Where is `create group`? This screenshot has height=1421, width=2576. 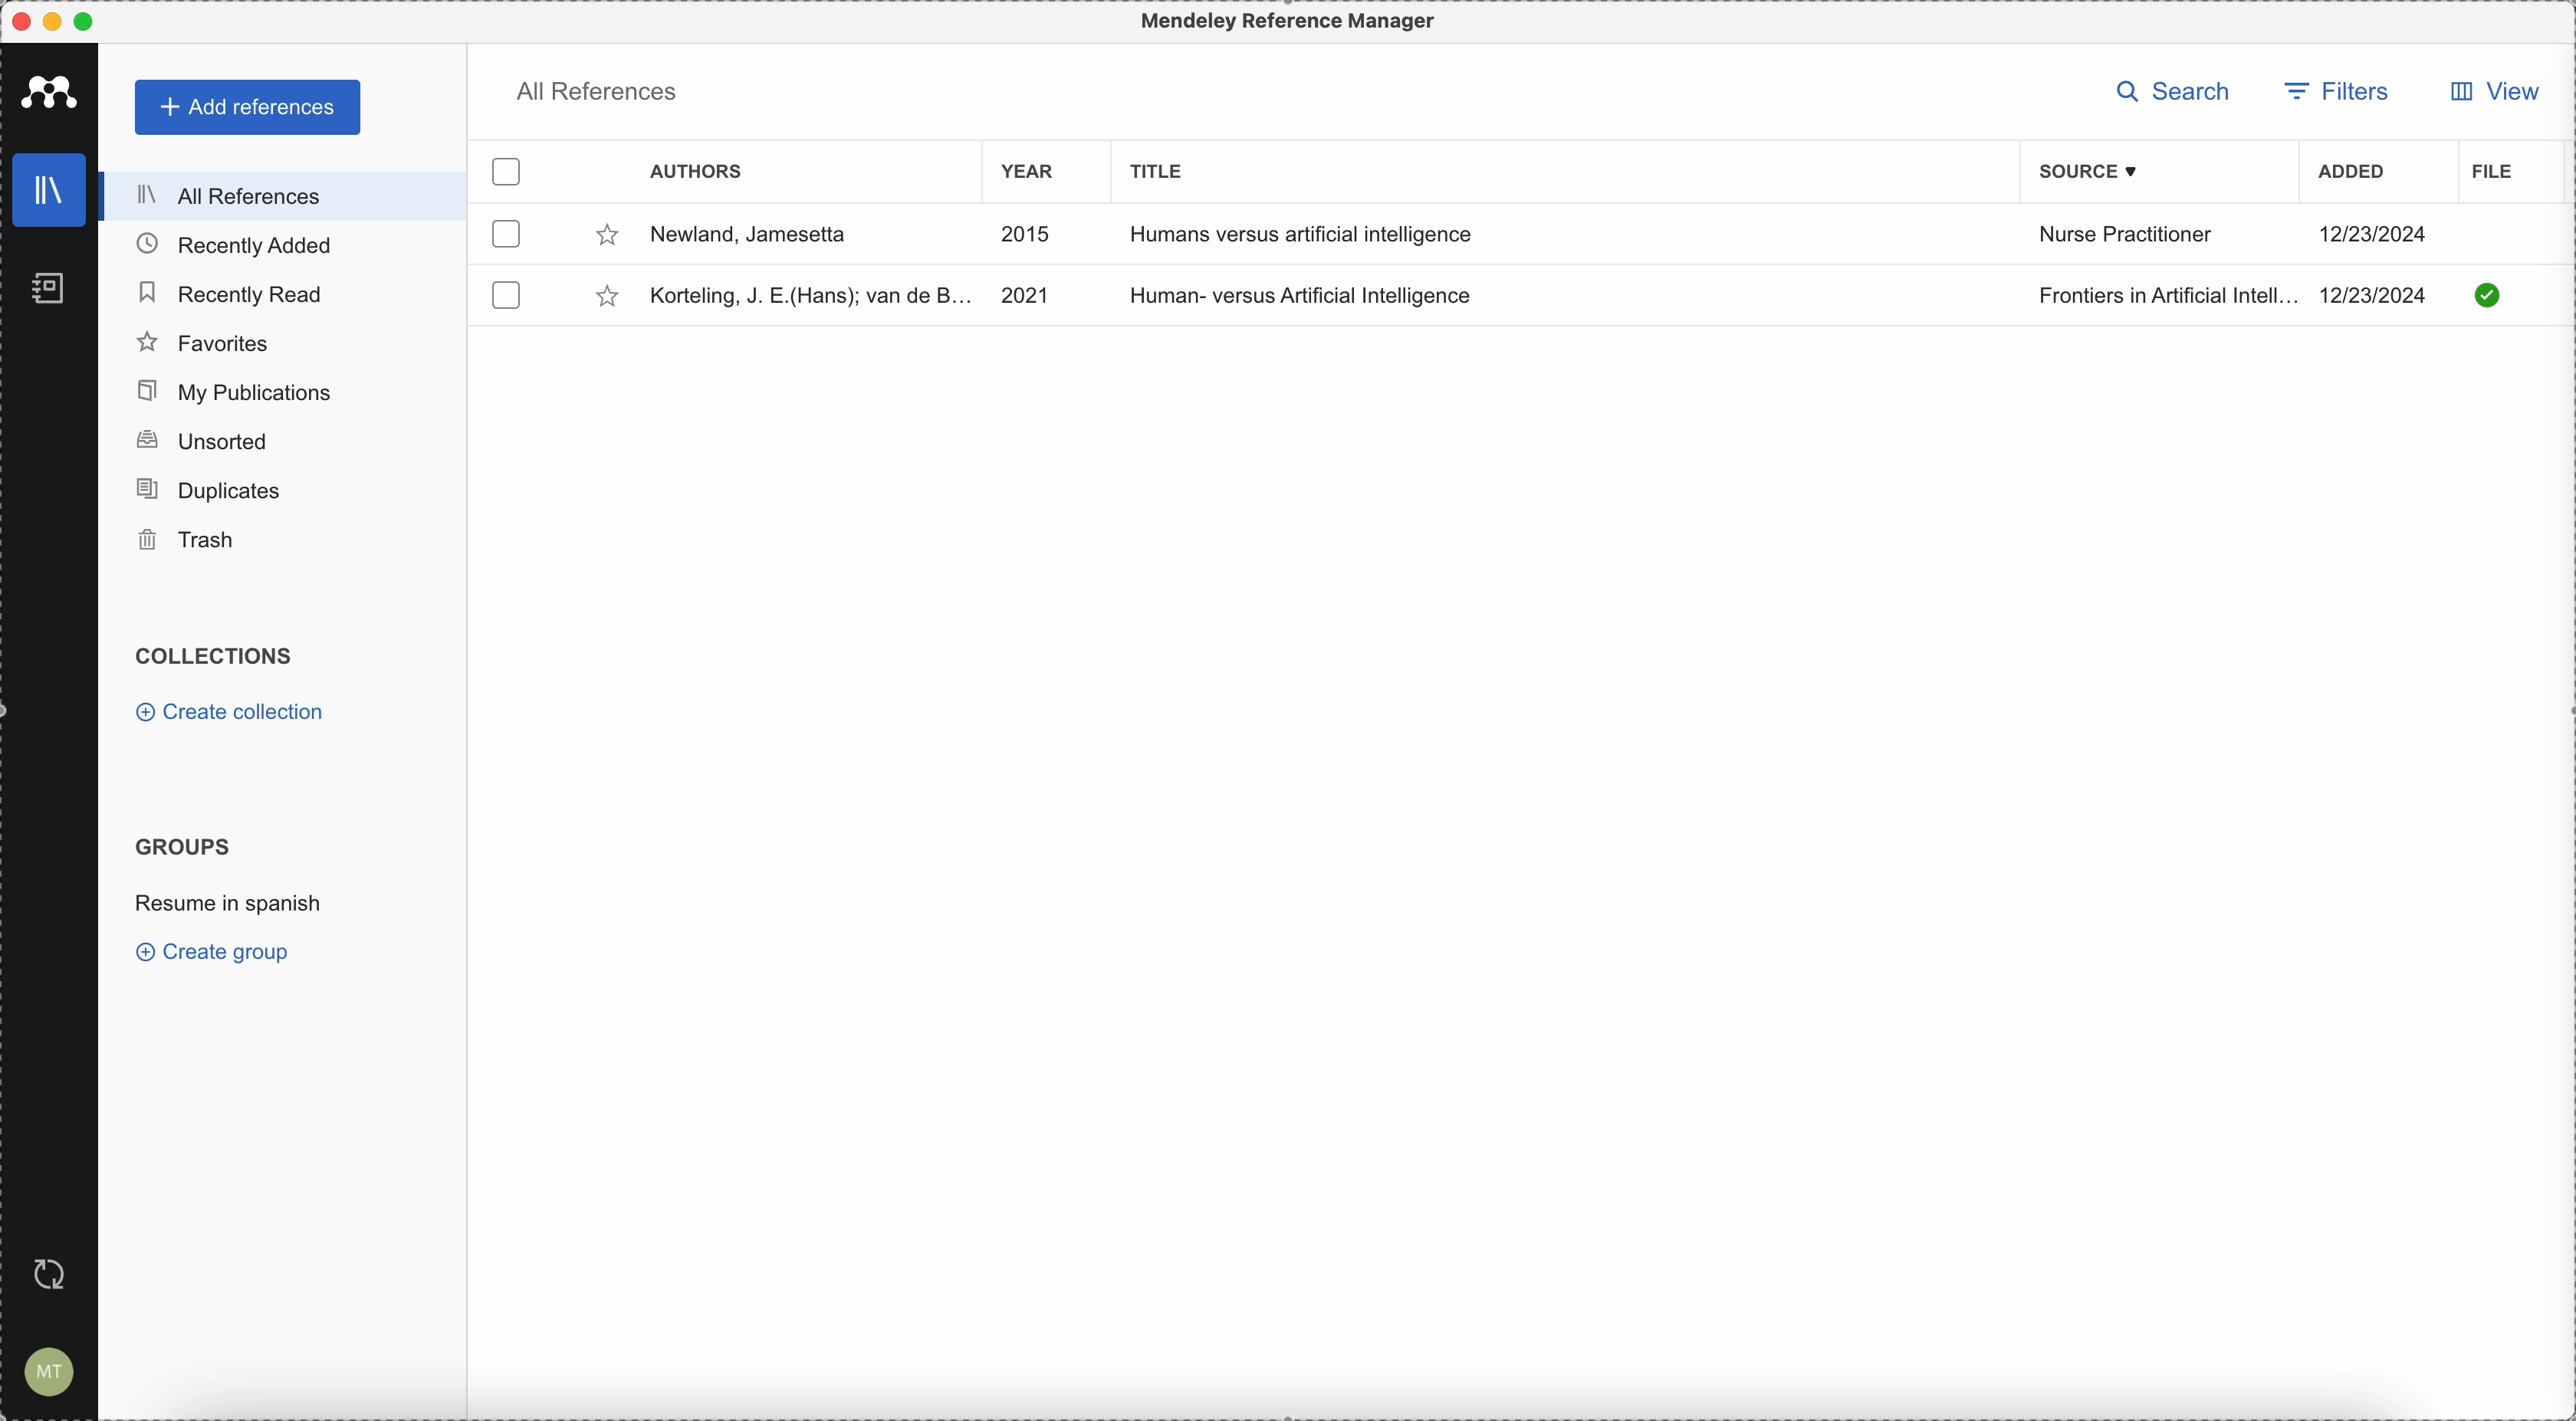
create group is located at coordinates (205, 954).